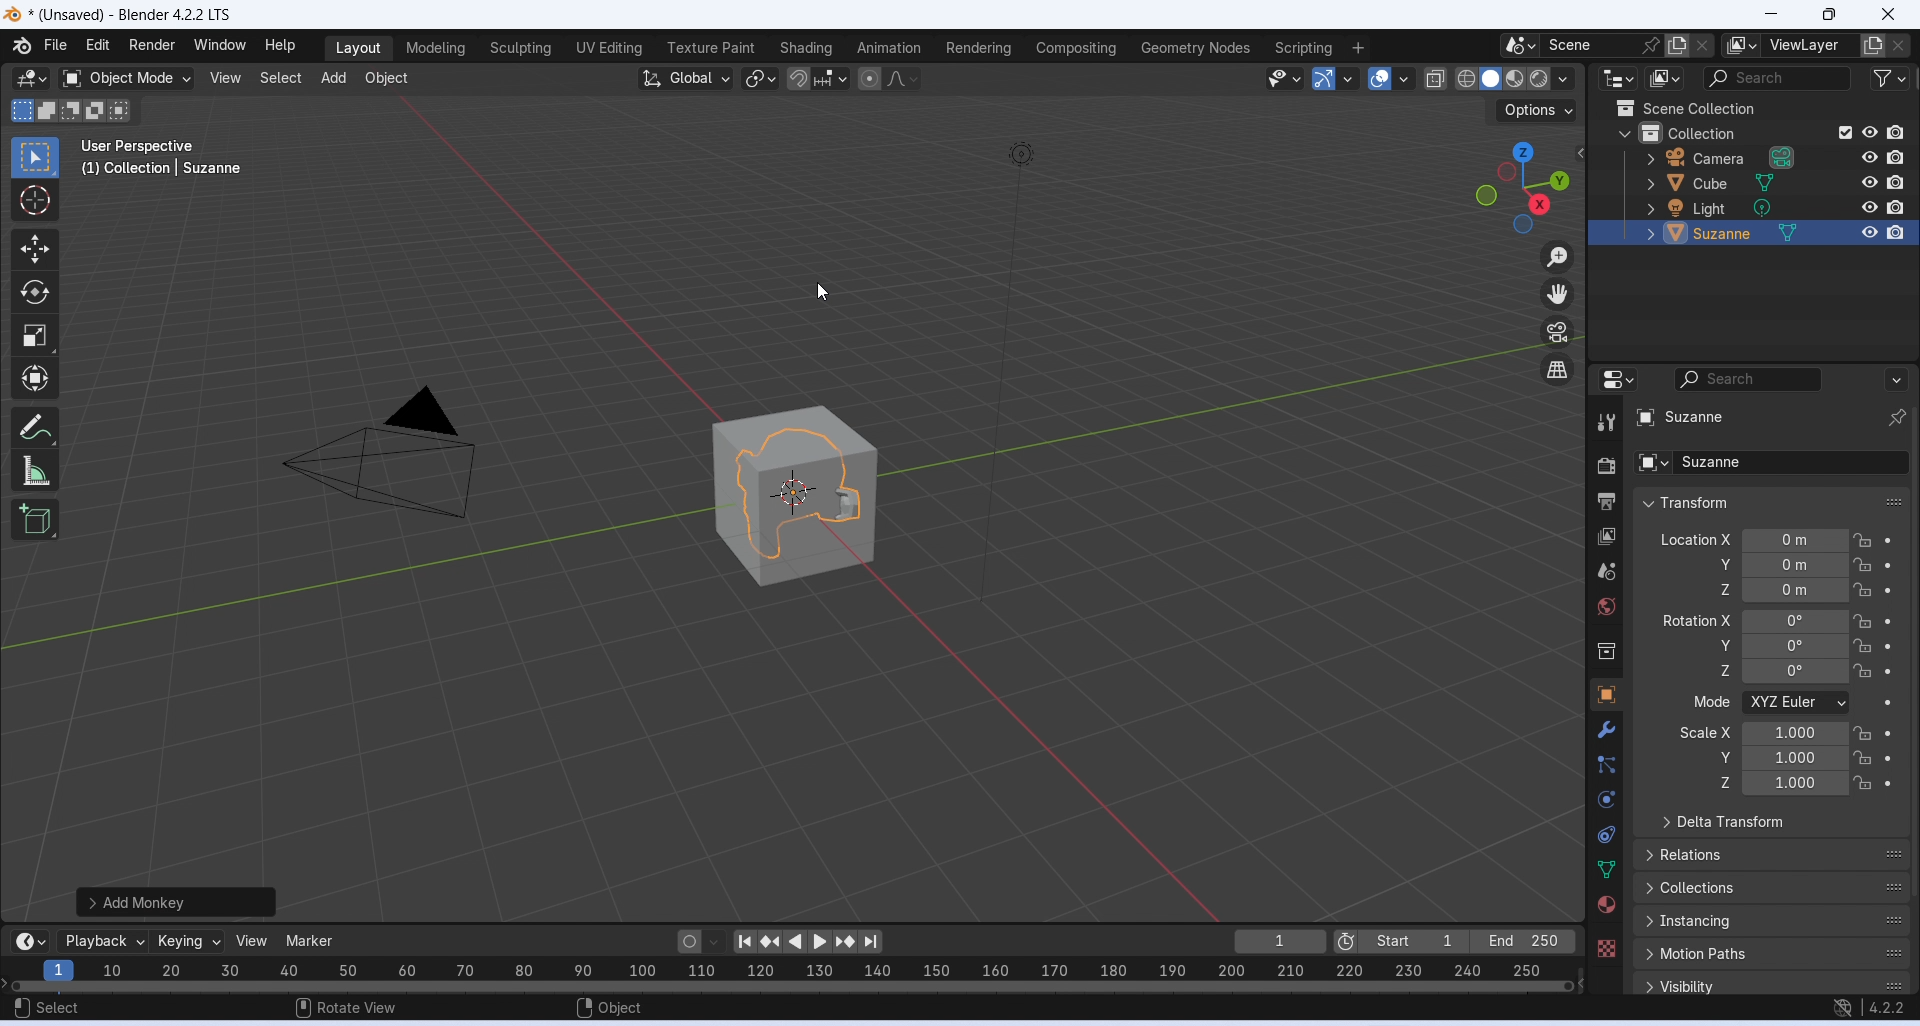 This screenshot has width=1920, height=1026. Describe the element at coordinates (1345, 943) in the screenshot. I see `use preview range` at that location.